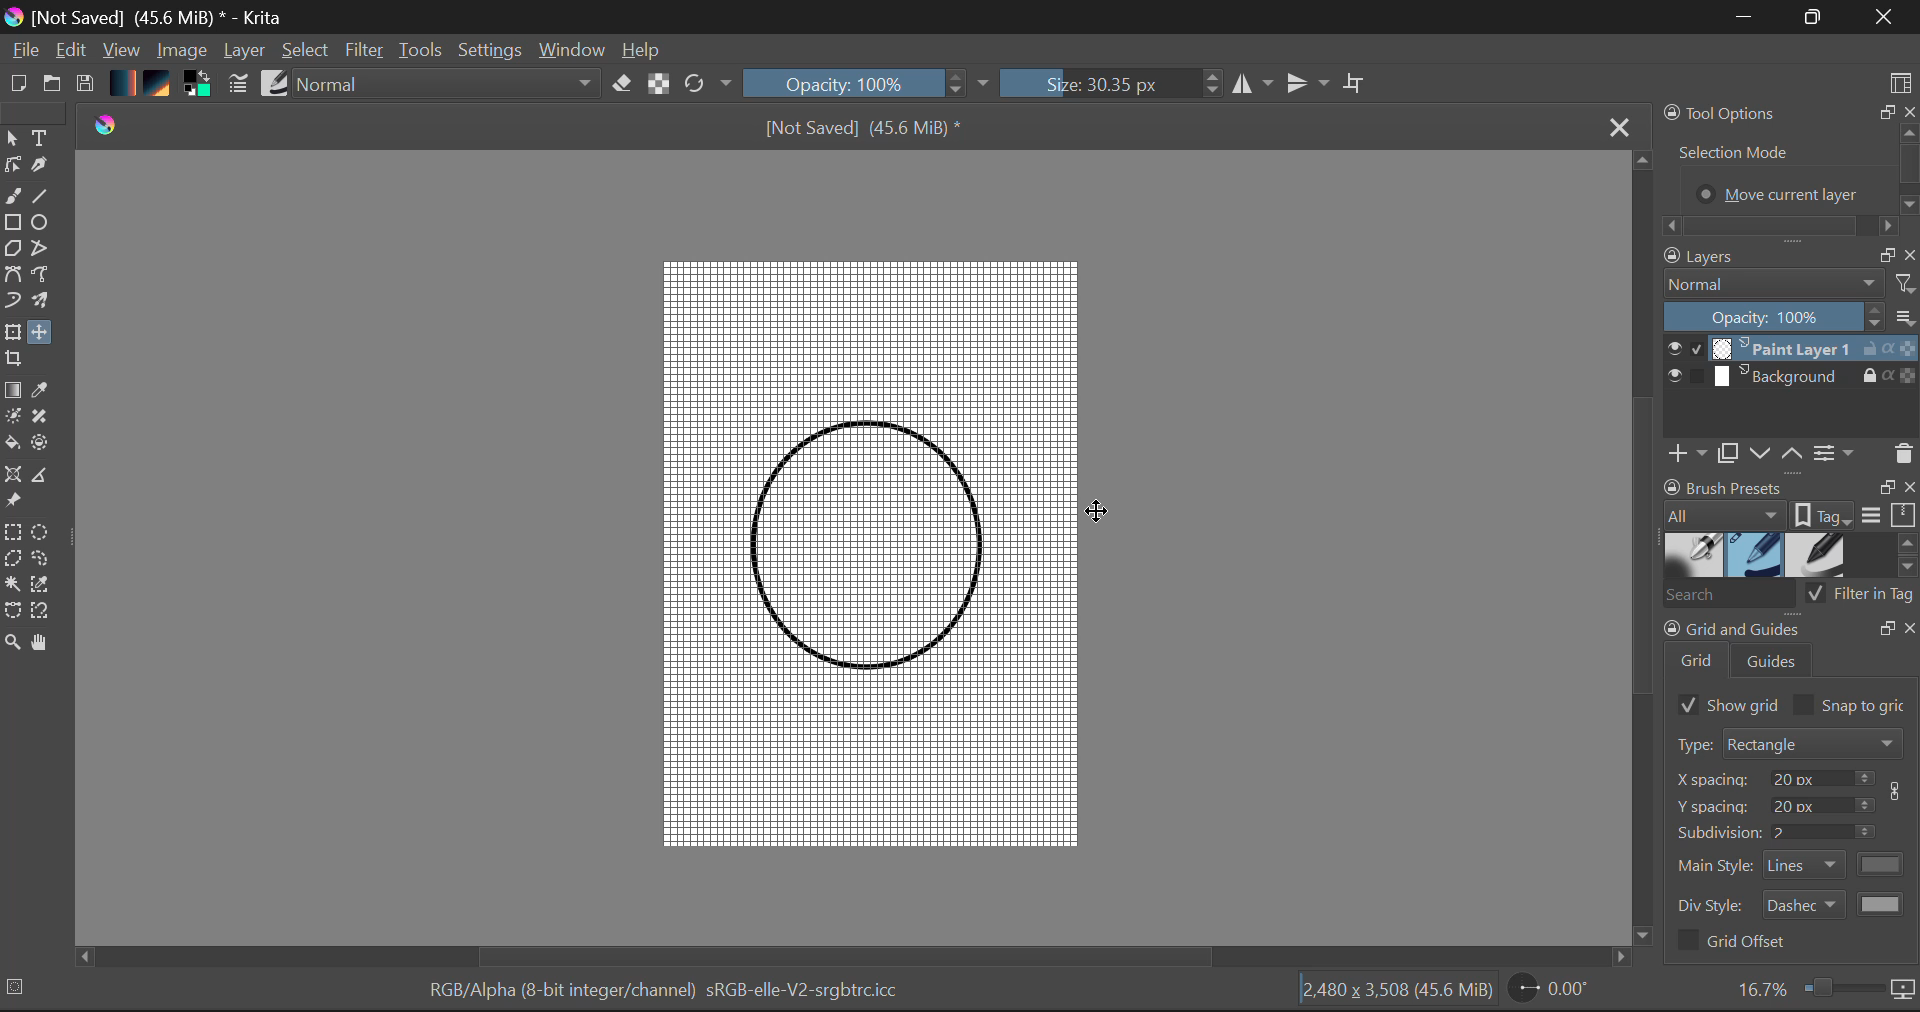 This screenshot has height=1012, width=1920. What do you see at coordinates (12, 277) in the screenshot?
I see `Bezier Curve` at bounding box center [12, 277].